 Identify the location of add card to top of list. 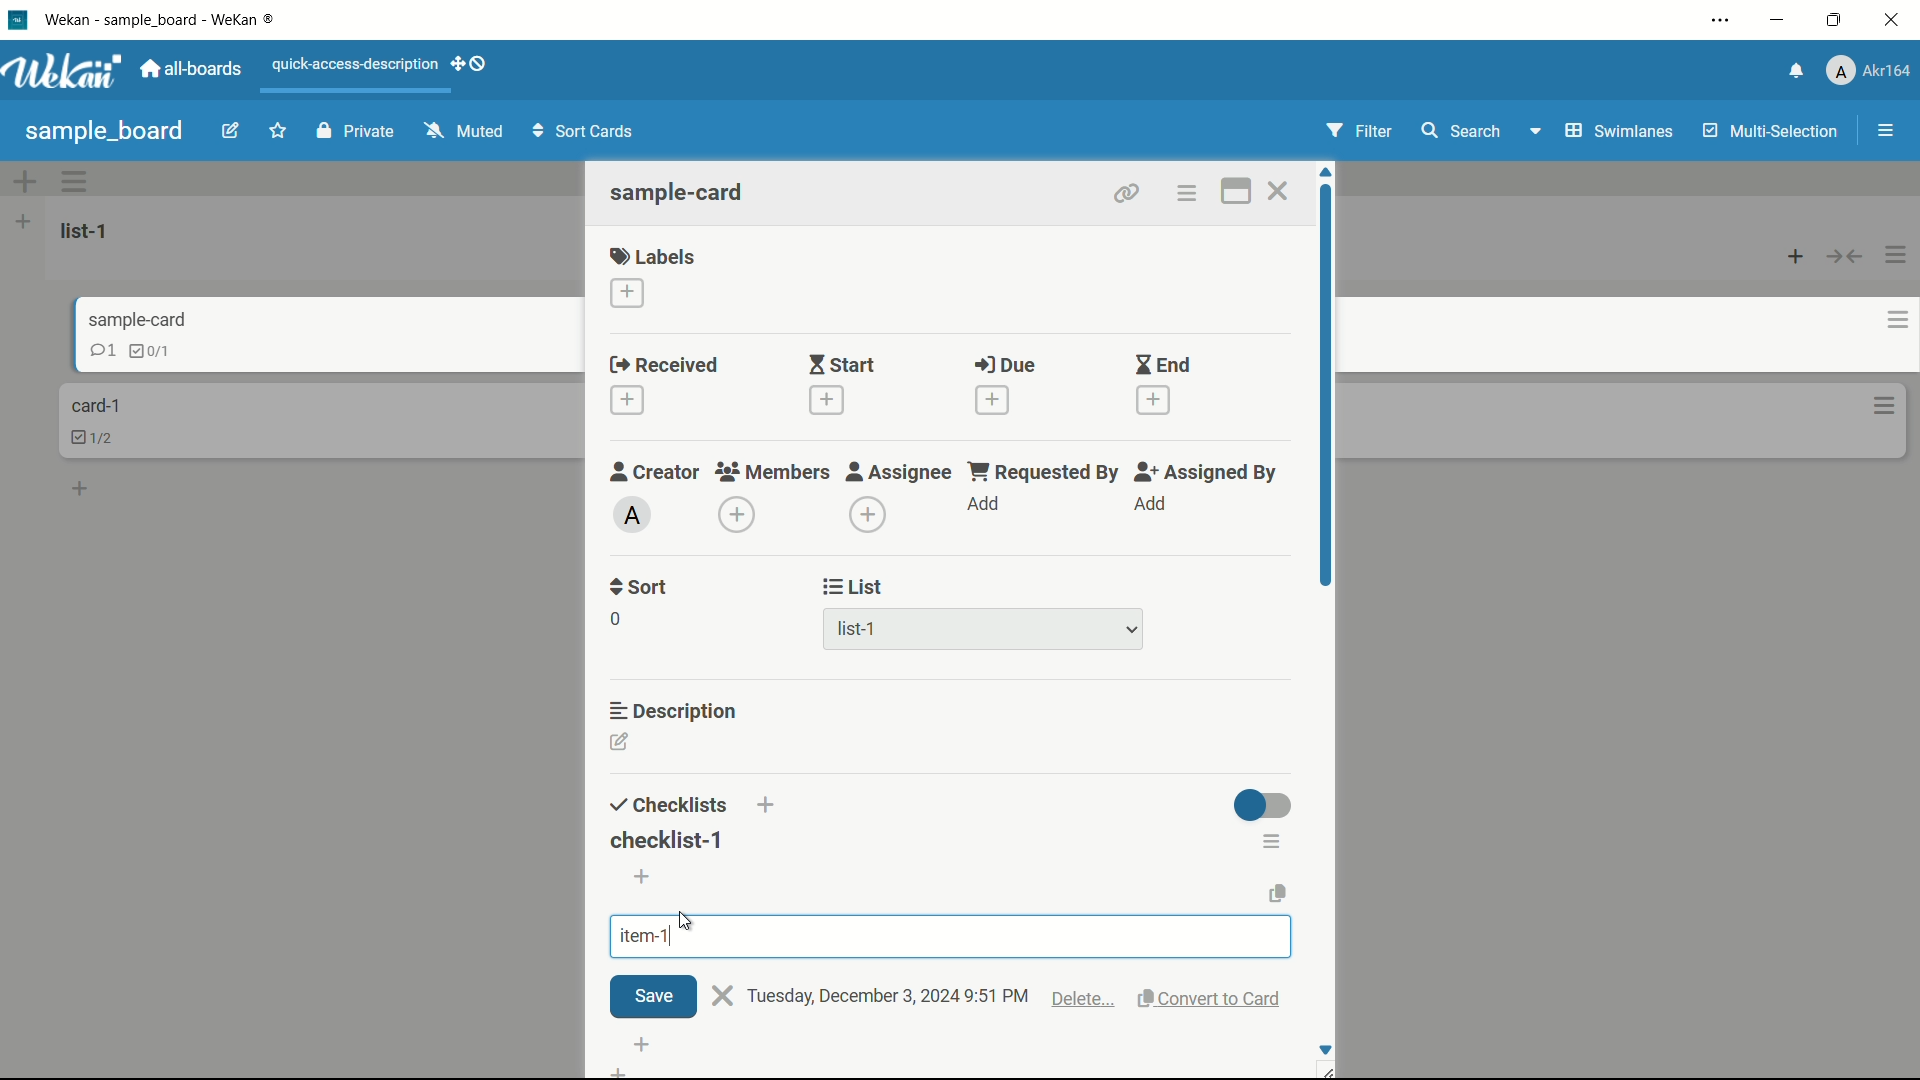
(1796, 258).